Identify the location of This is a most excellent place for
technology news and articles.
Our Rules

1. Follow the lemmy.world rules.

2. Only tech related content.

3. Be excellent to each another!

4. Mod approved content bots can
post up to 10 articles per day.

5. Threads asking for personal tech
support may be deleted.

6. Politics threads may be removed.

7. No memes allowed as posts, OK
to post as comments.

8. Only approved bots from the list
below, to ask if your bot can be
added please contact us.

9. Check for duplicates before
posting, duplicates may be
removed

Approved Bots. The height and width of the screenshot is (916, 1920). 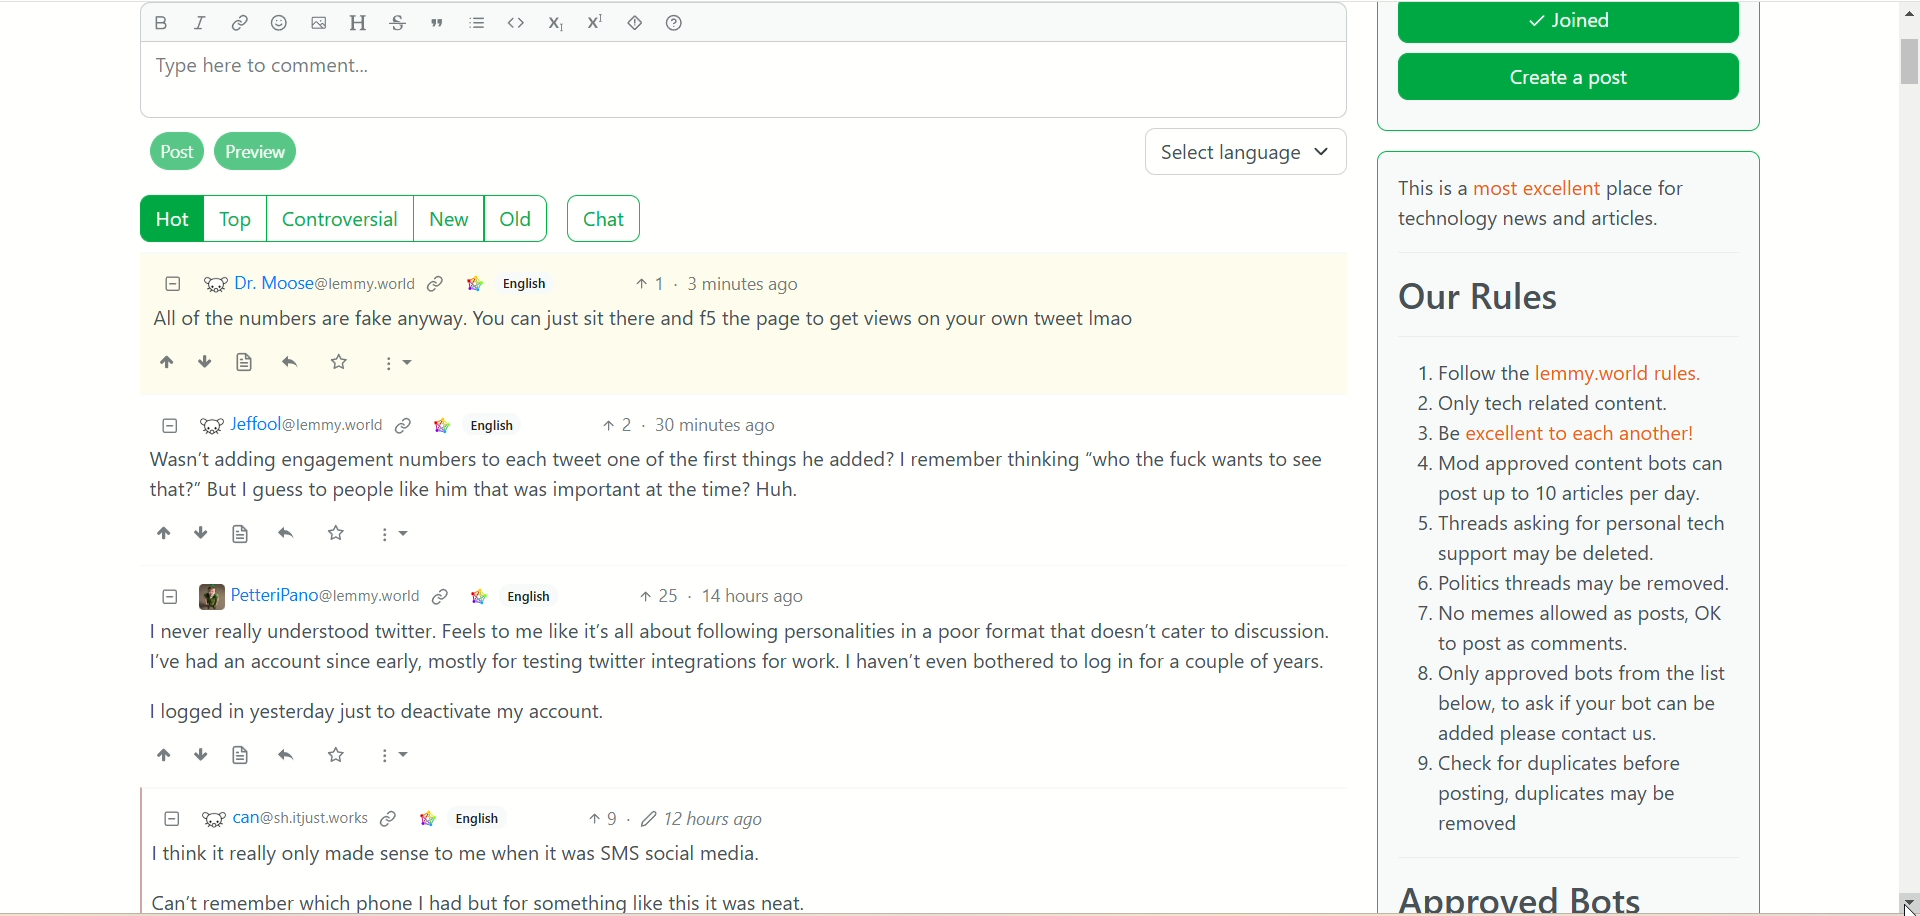
(1569, 539).